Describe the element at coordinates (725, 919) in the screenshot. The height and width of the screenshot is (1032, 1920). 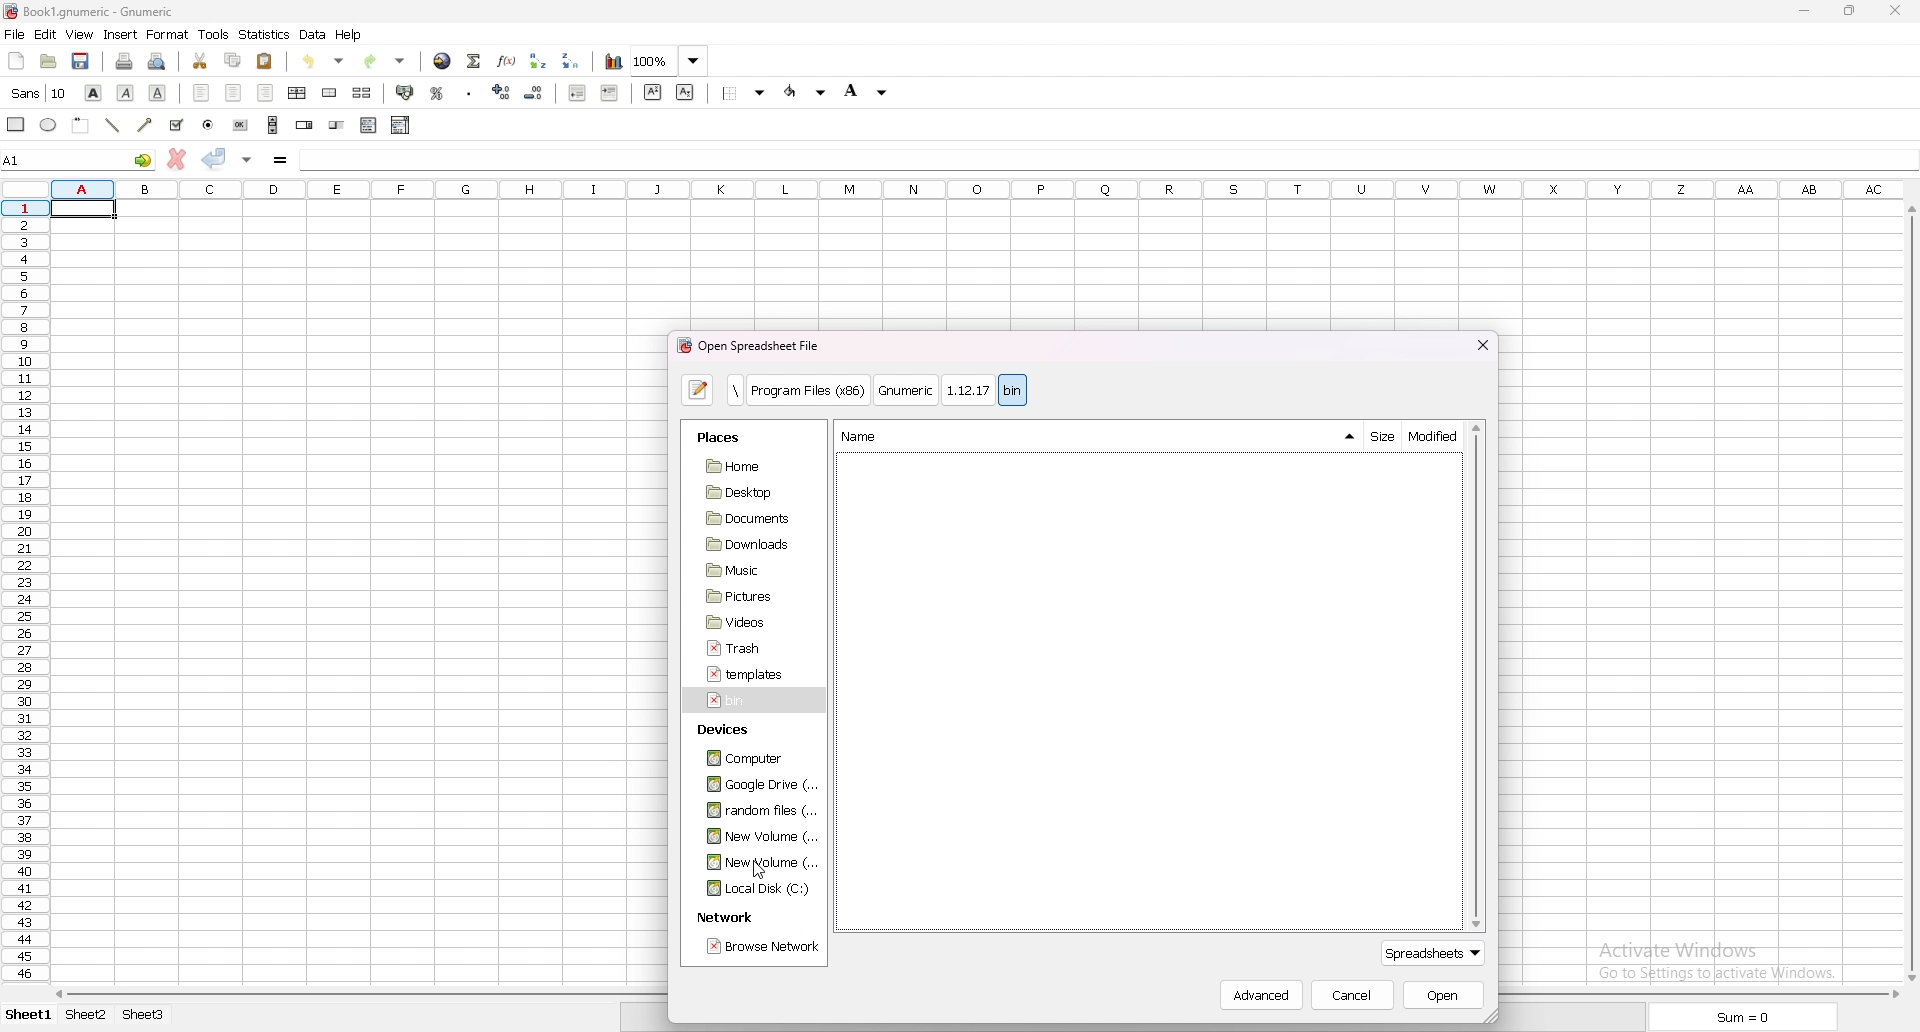
I see `network` at that location.